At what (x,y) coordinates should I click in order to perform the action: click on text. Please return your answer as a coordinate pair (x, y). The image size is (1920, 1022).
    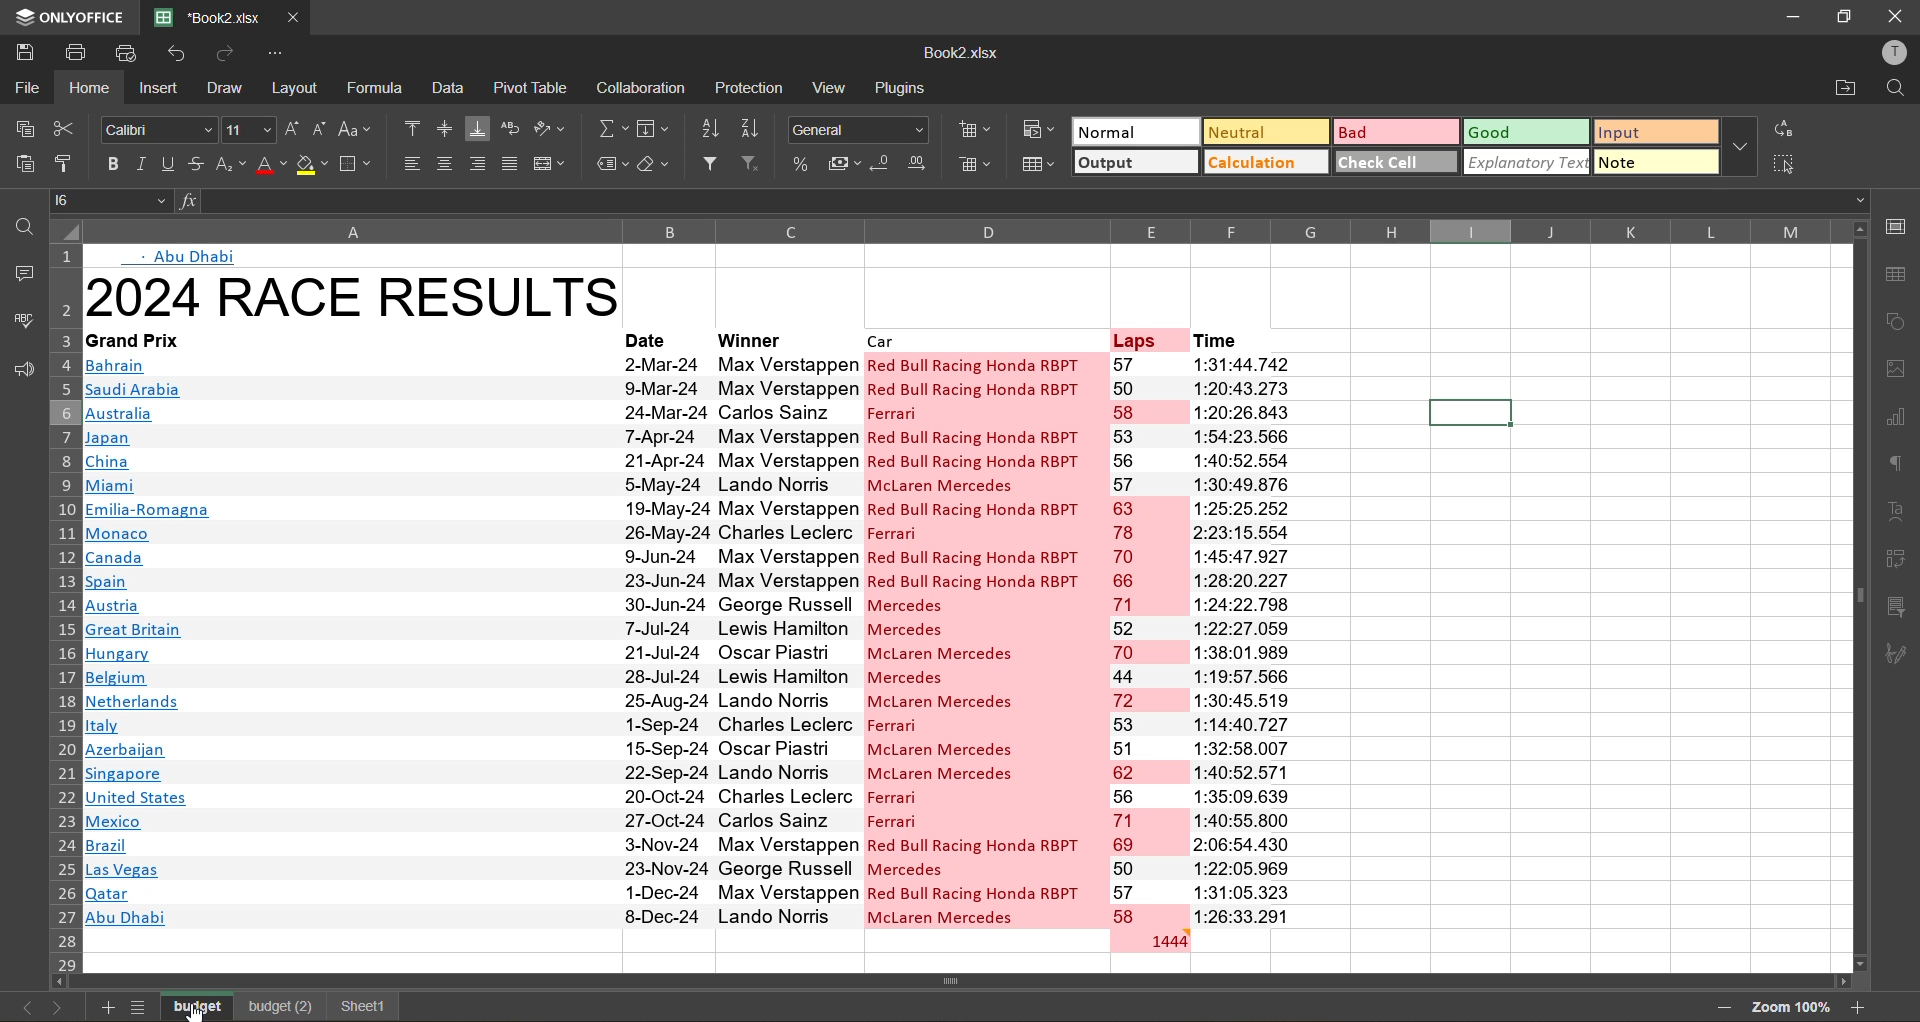
    Looking at the image, I should click on (187, 256).